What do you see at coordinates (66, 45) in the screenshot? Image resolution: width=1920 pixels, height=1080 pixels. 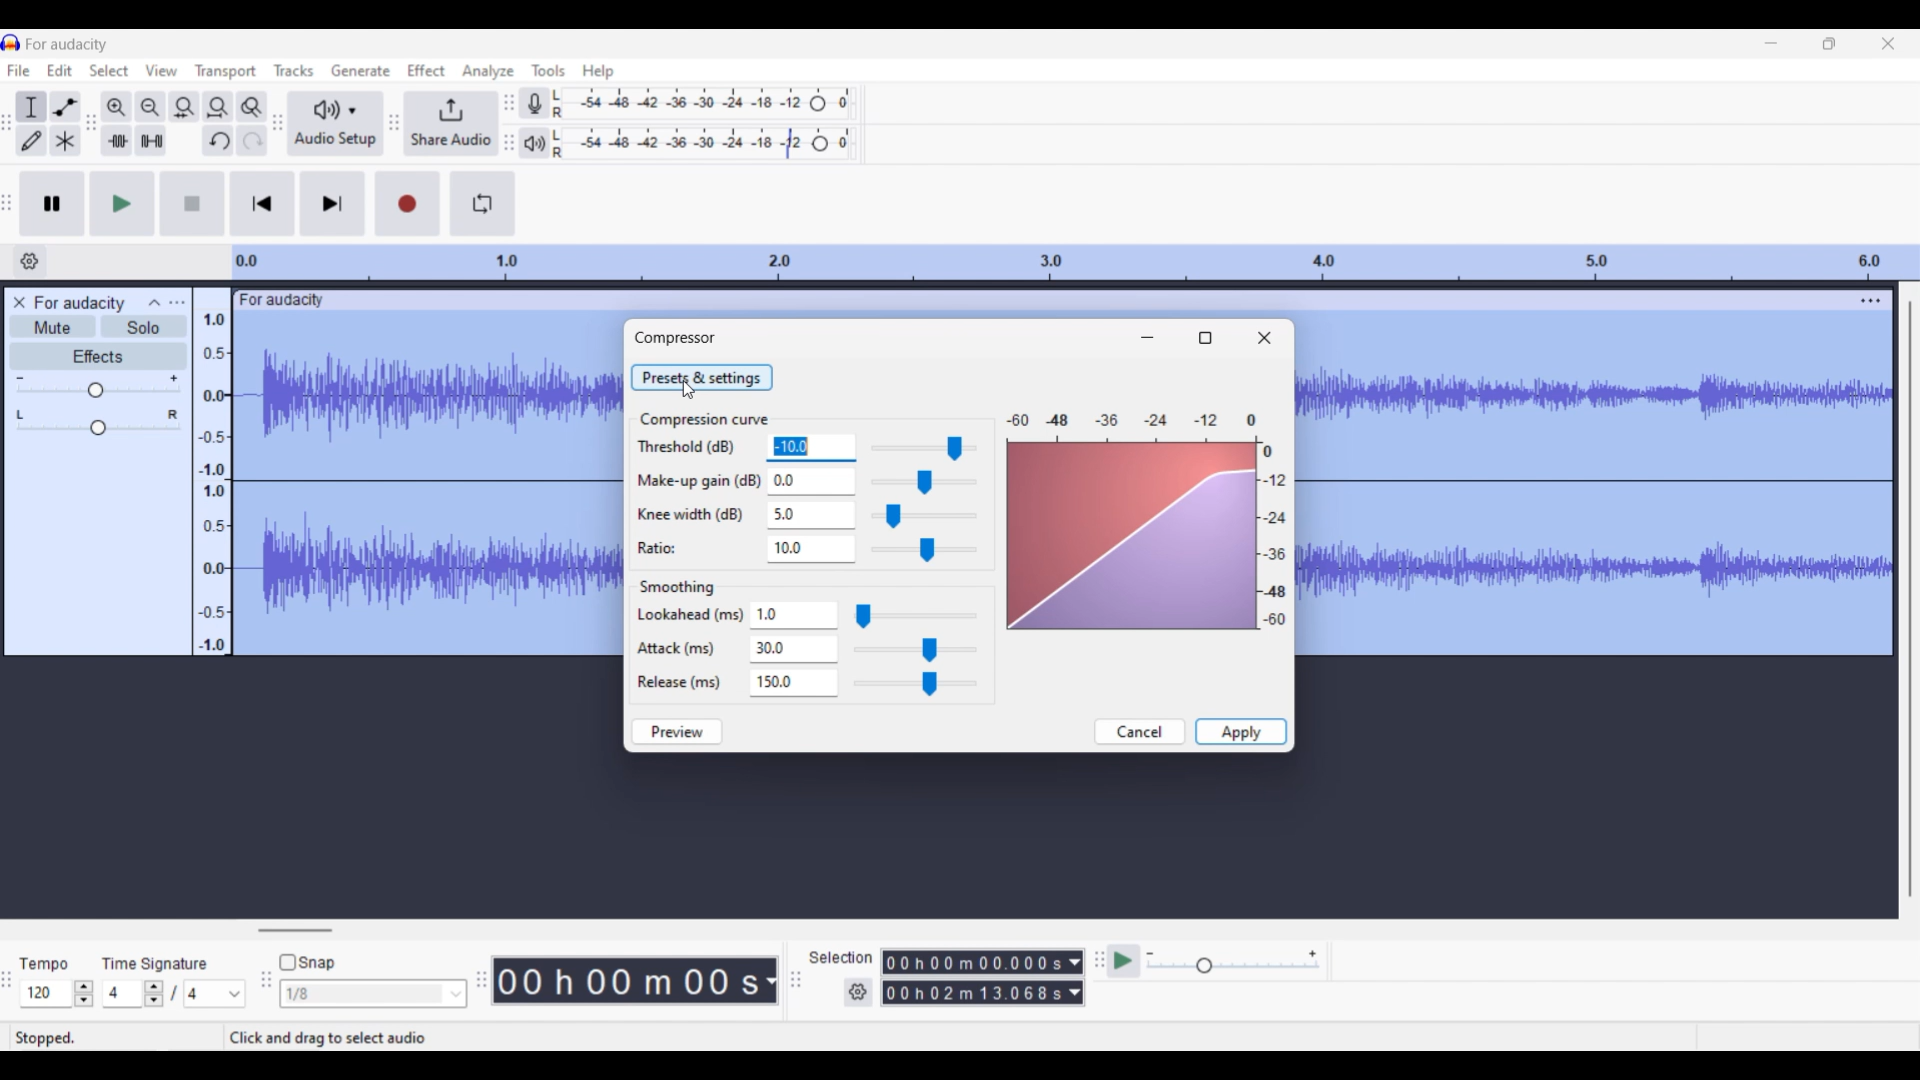 I see `For audacity` at bounding box center [66, 45].